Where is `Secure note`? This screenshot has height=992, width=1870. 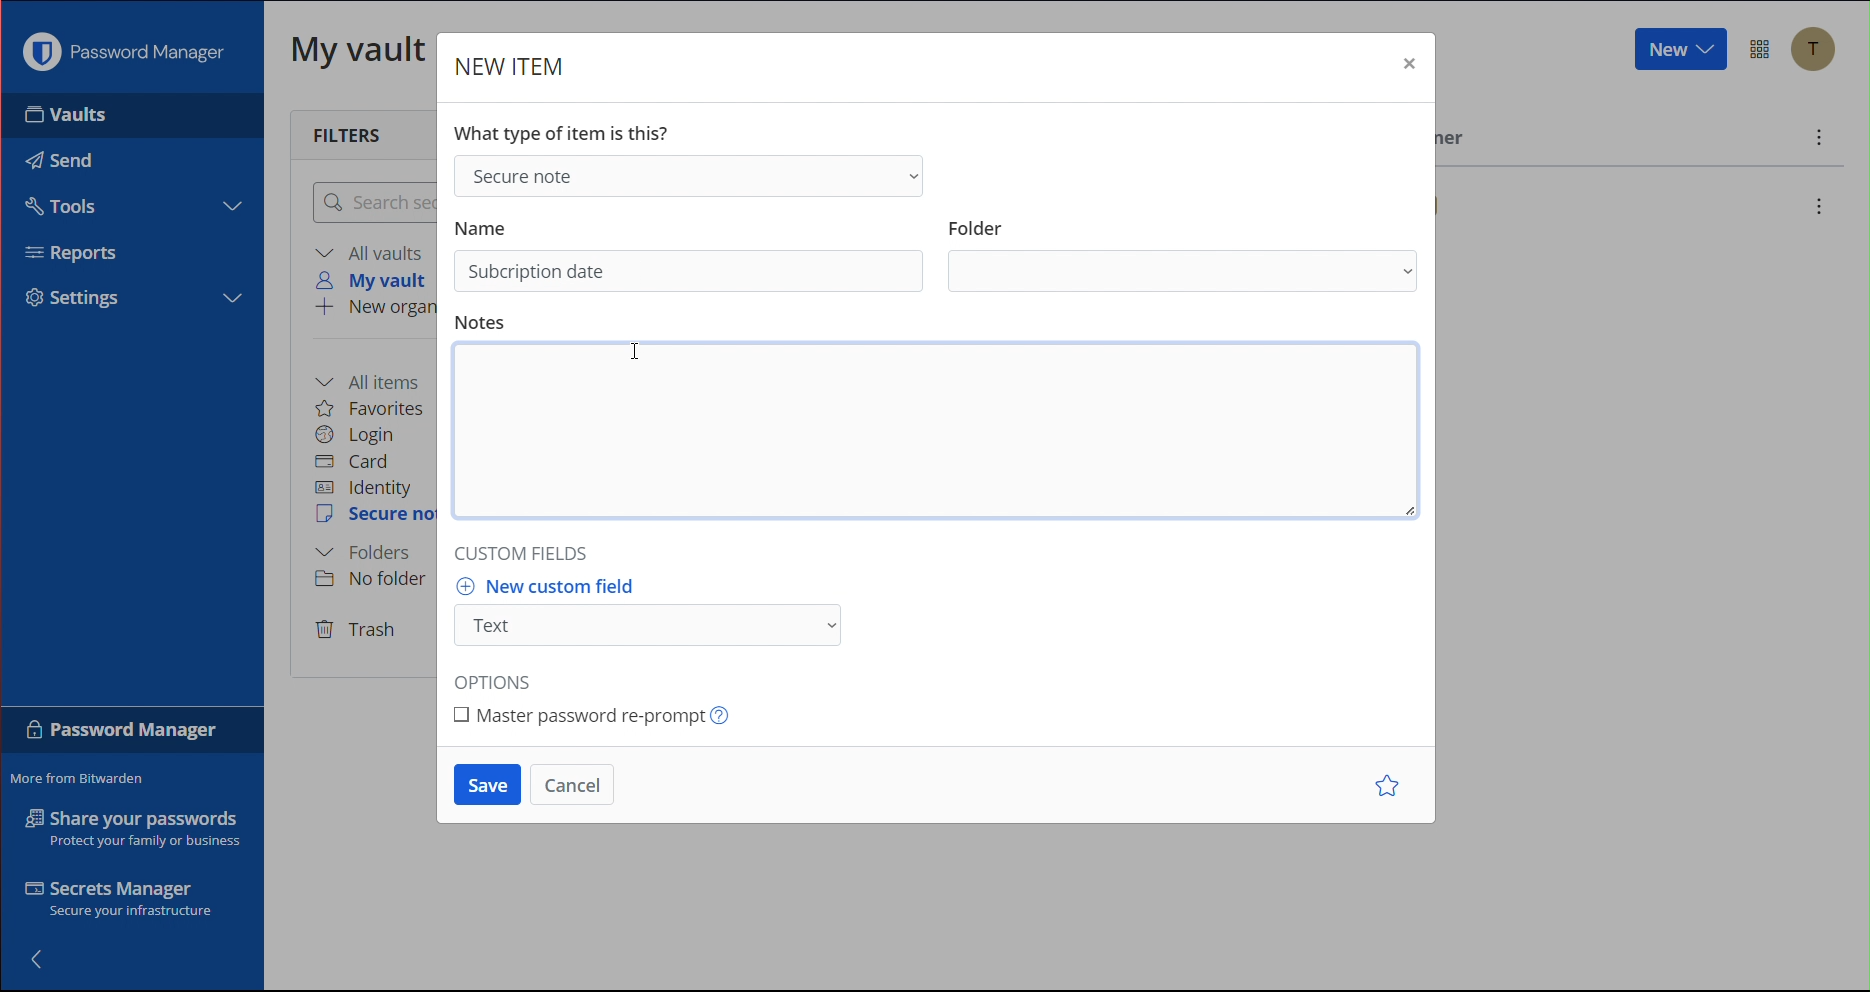
Secure note is located at coordinates (686, 174).